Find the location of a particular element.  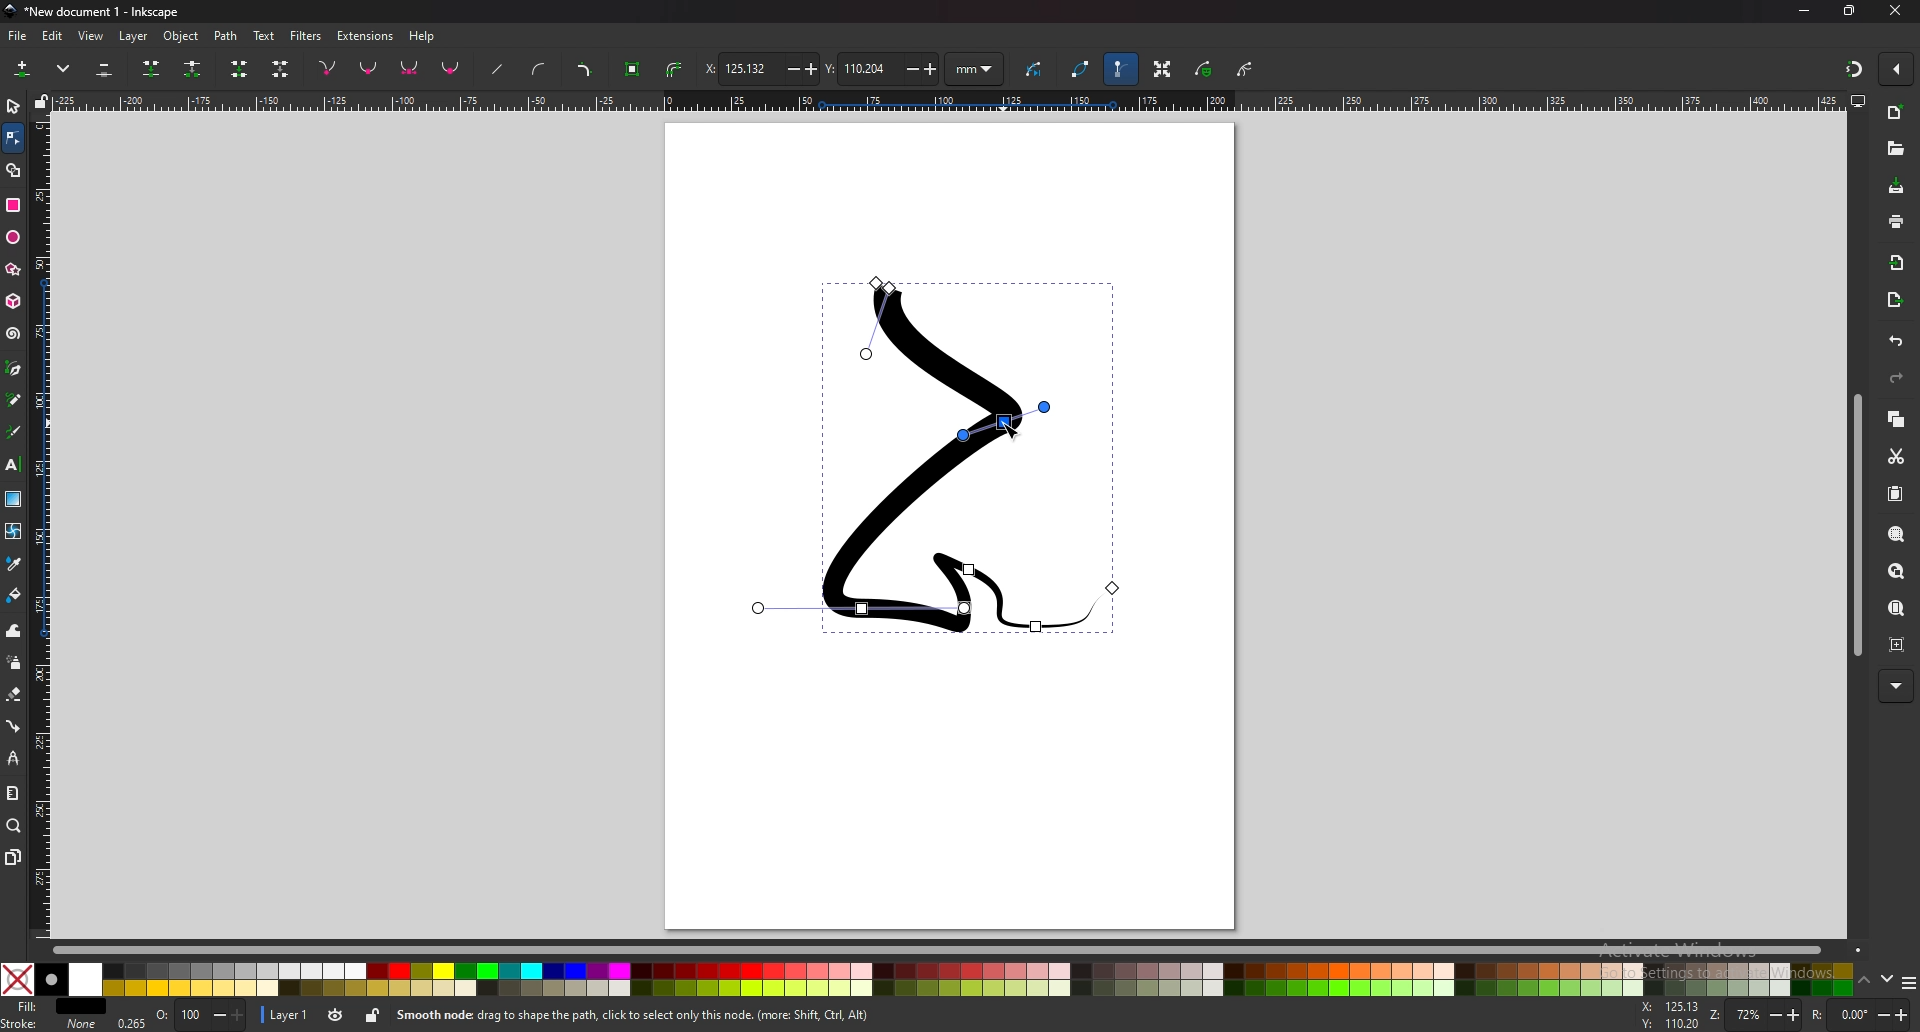

mesh is located at coordinates (13, 531).